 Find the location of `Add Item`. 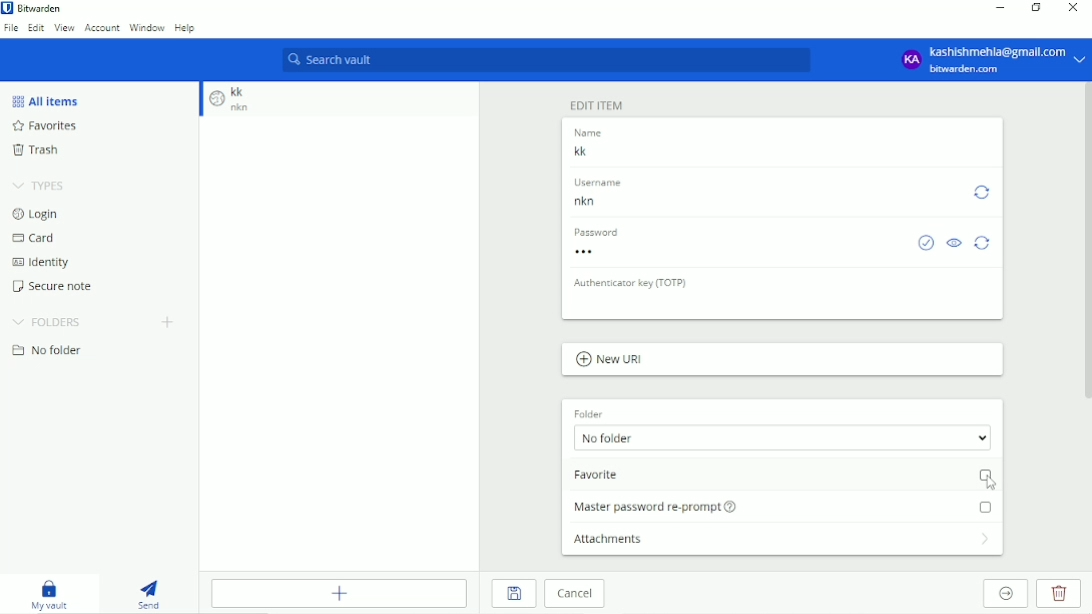

Add Item is located at coordinates (337, 593).